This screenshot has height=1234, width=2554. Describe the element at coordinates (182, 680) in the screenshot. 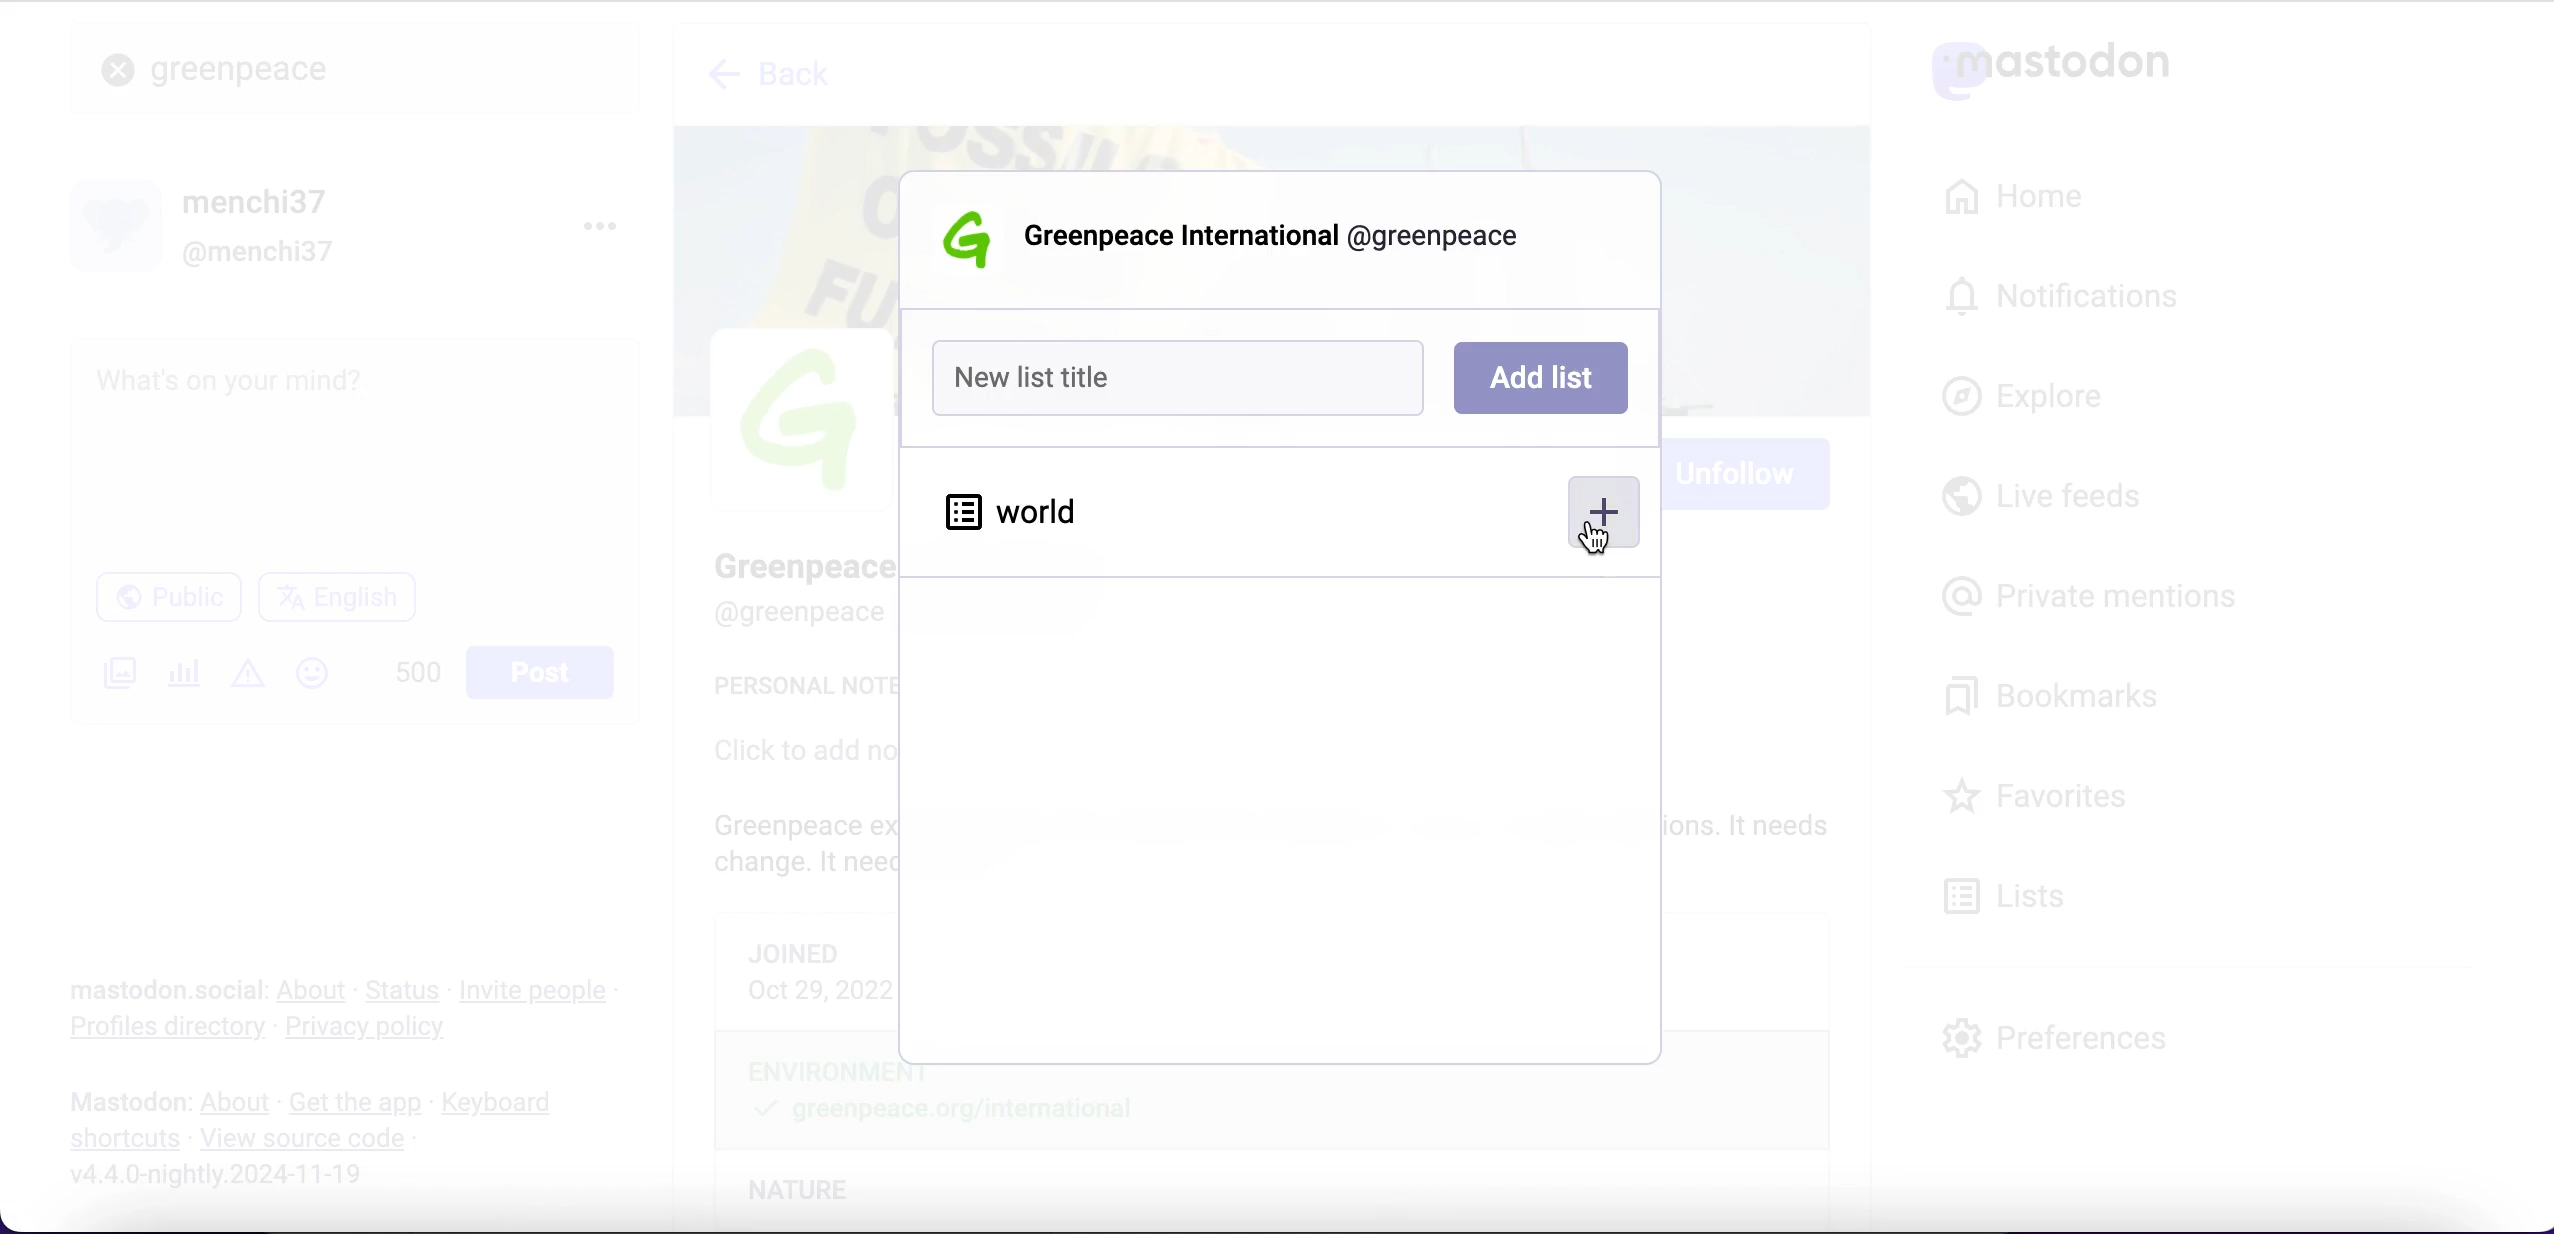

I see `add a poll` at that location.